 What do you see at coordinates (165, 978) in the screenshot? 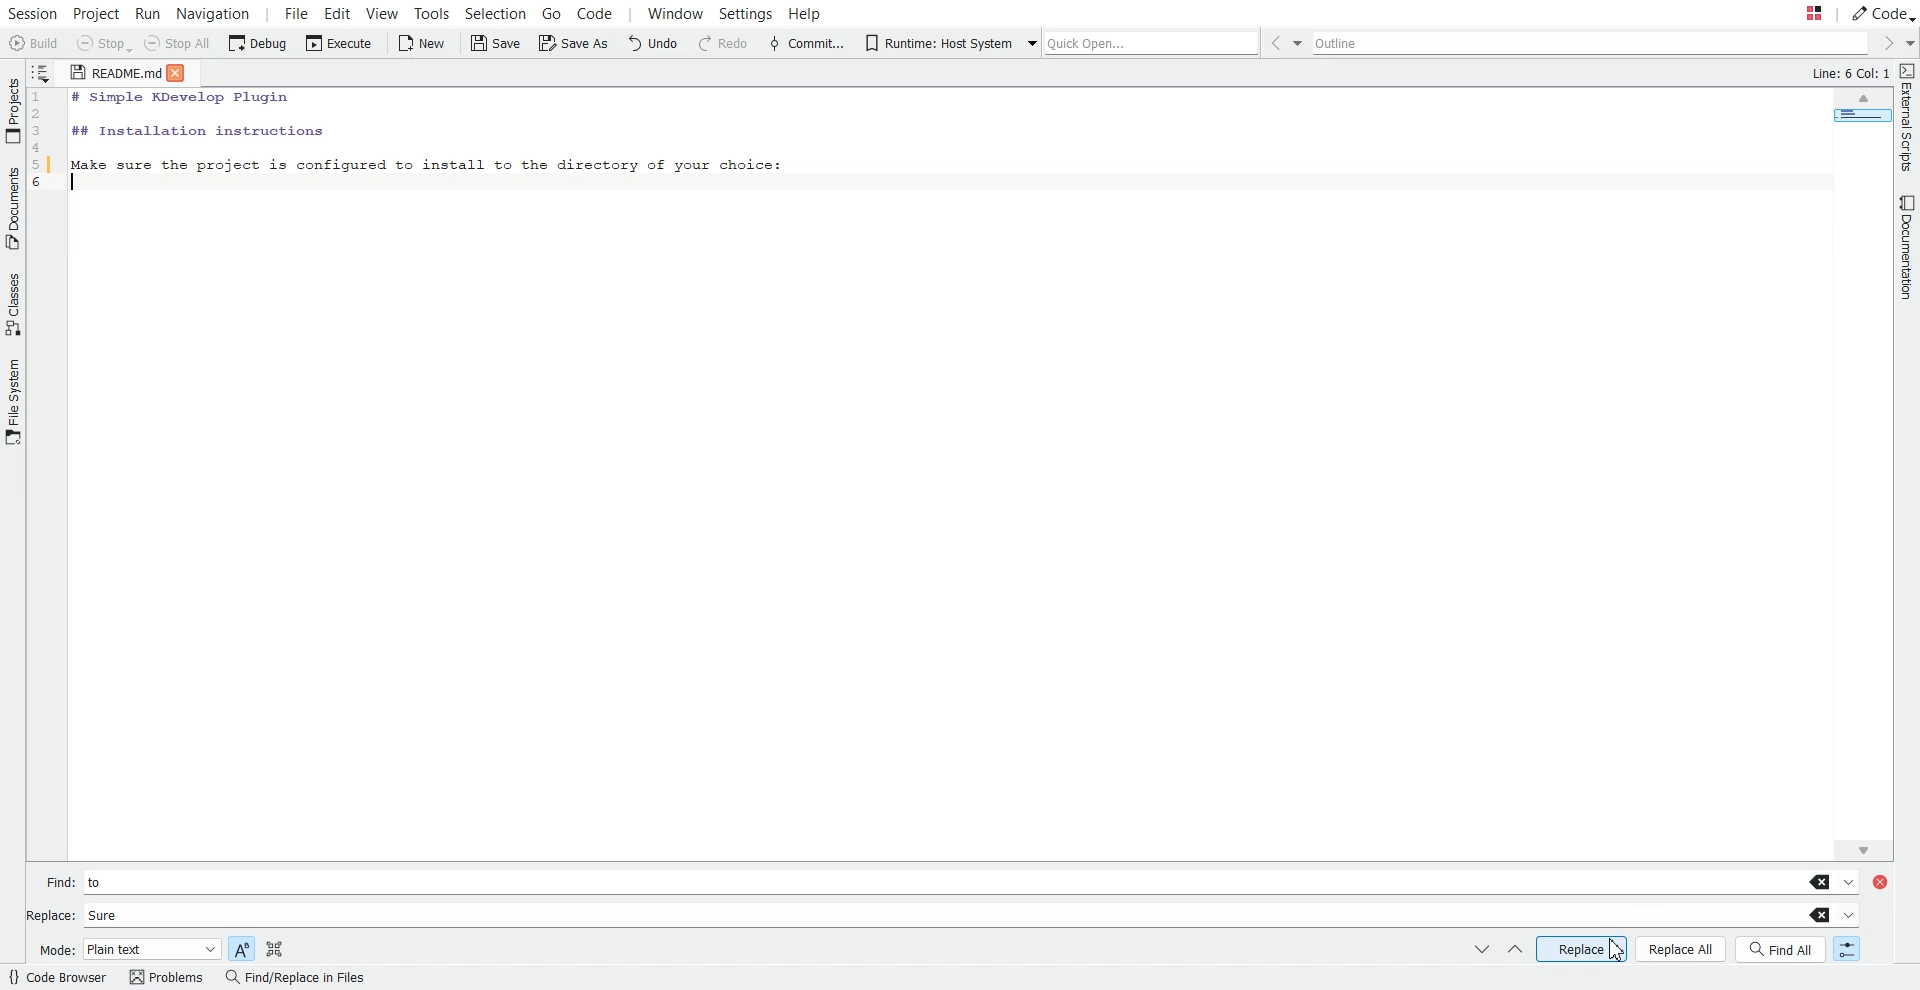
I see `Problems` at bounding box center [165, 978].